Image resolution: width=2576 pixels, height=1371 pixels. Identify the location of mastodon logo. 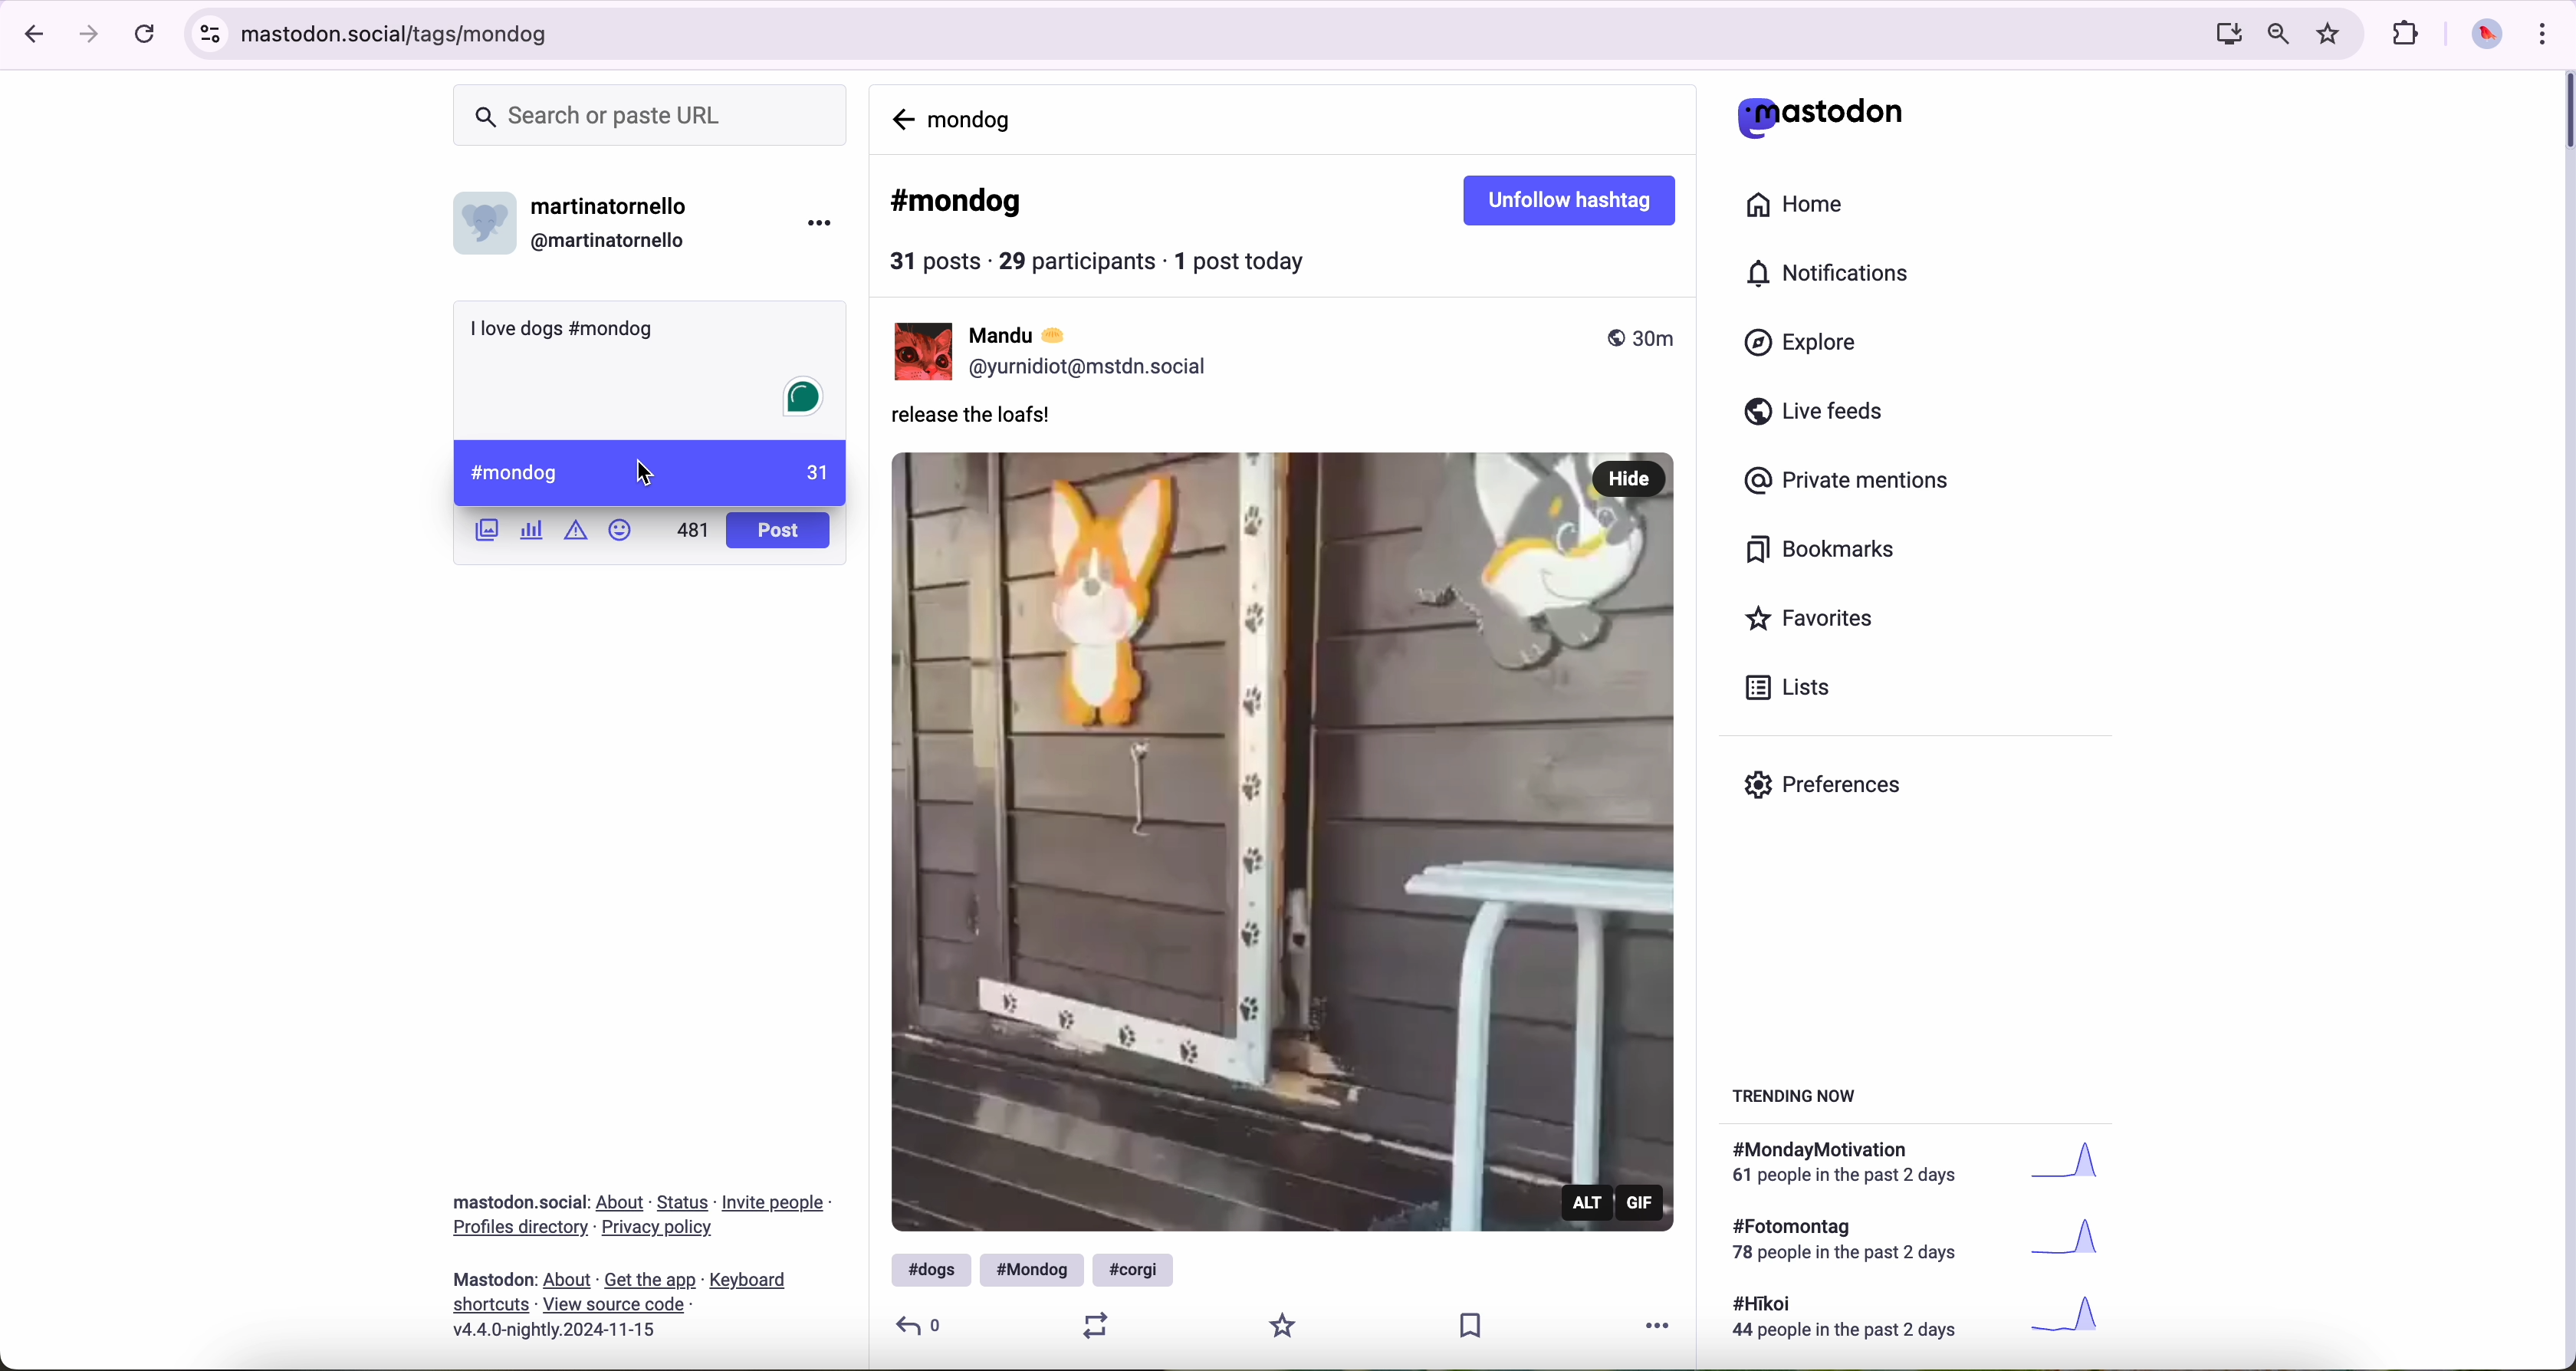
(1819, 116).